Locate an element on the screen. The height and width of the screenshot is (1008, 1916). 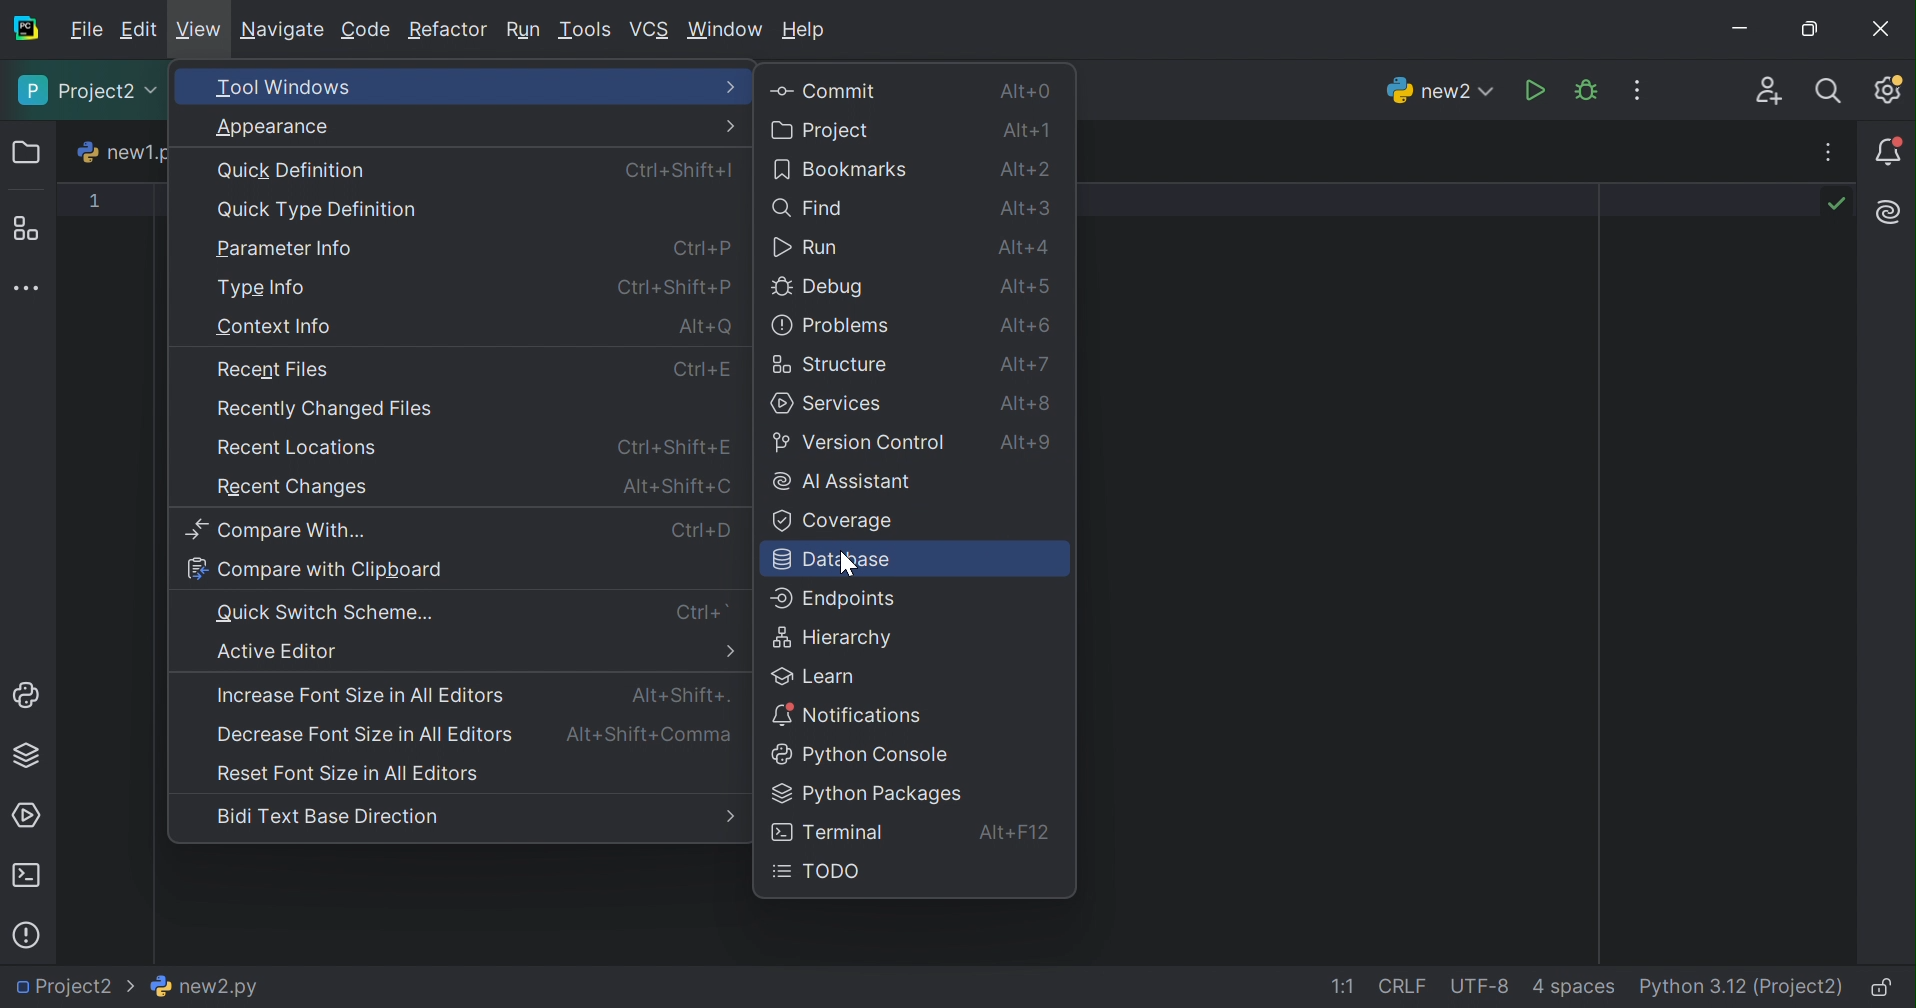
Apearance is located at coordinates (277, 127).